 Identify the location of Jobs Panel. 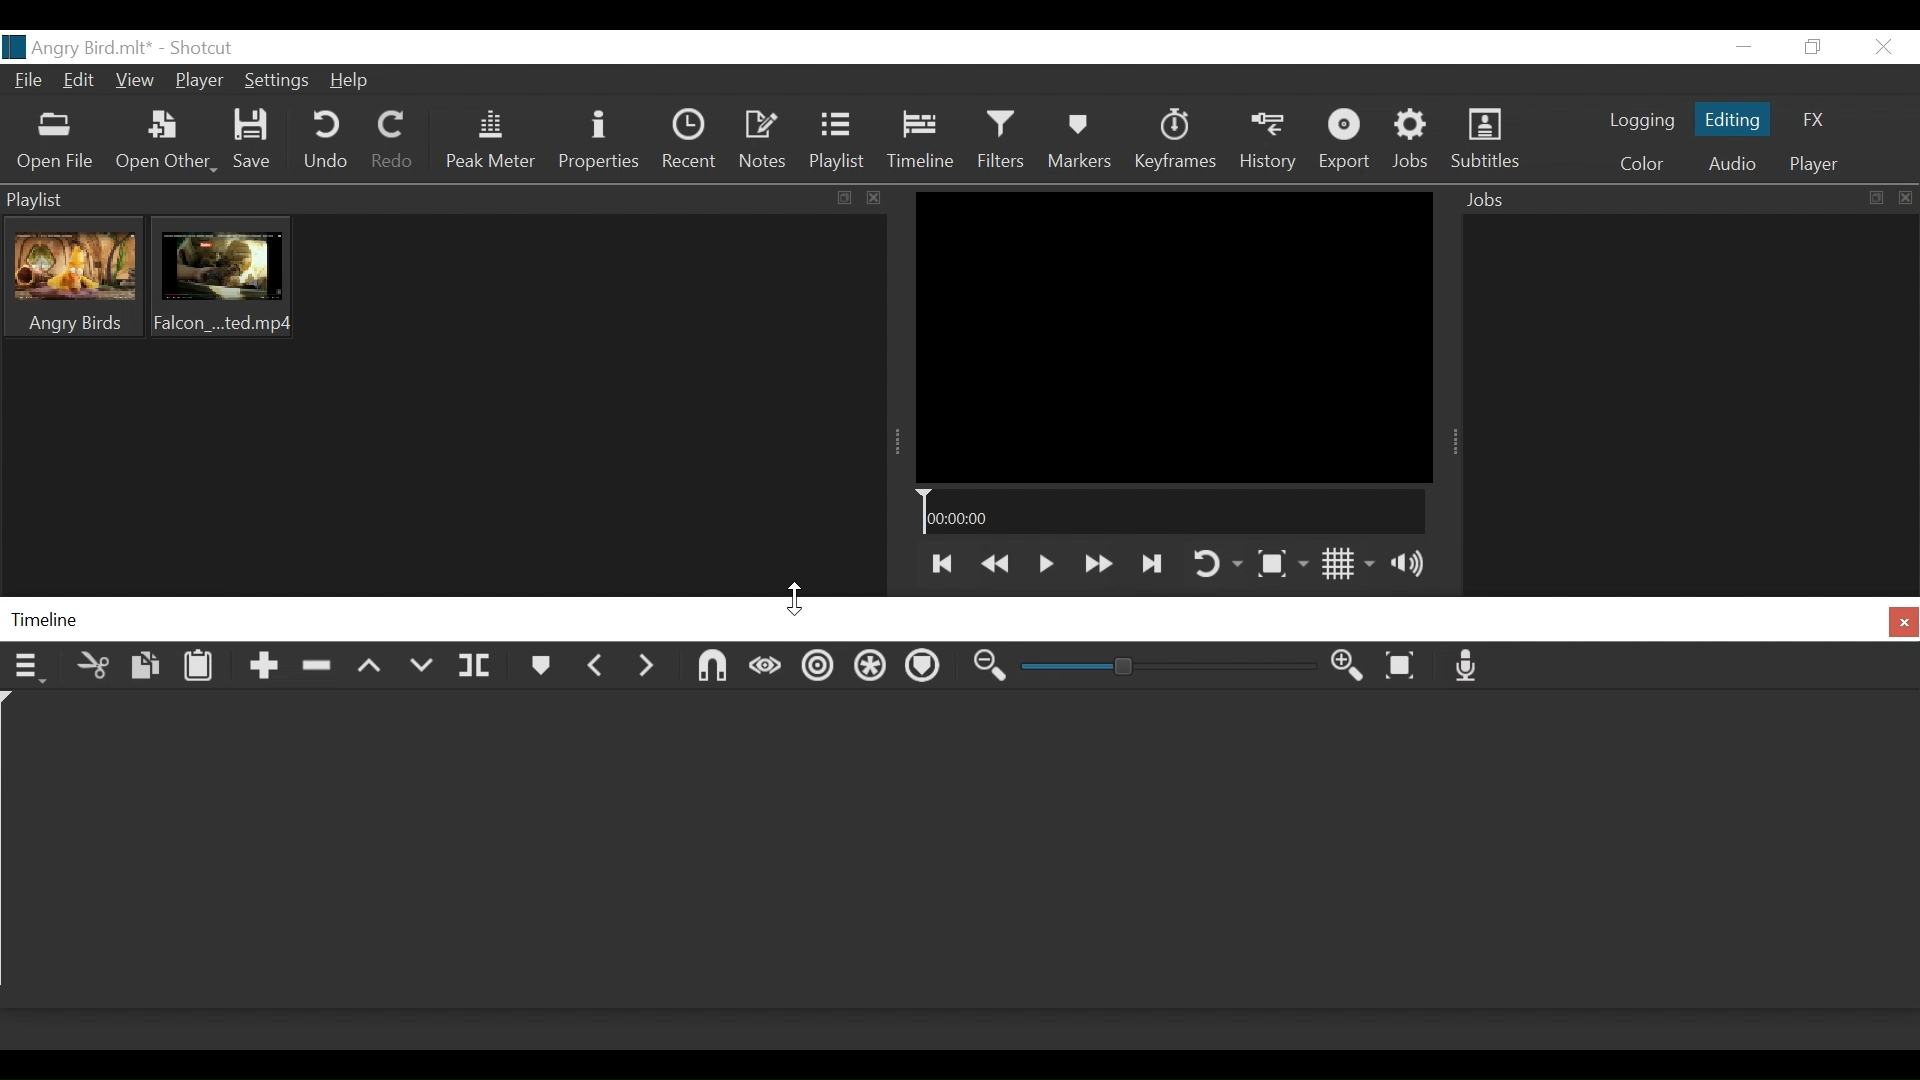
(1689, 400).